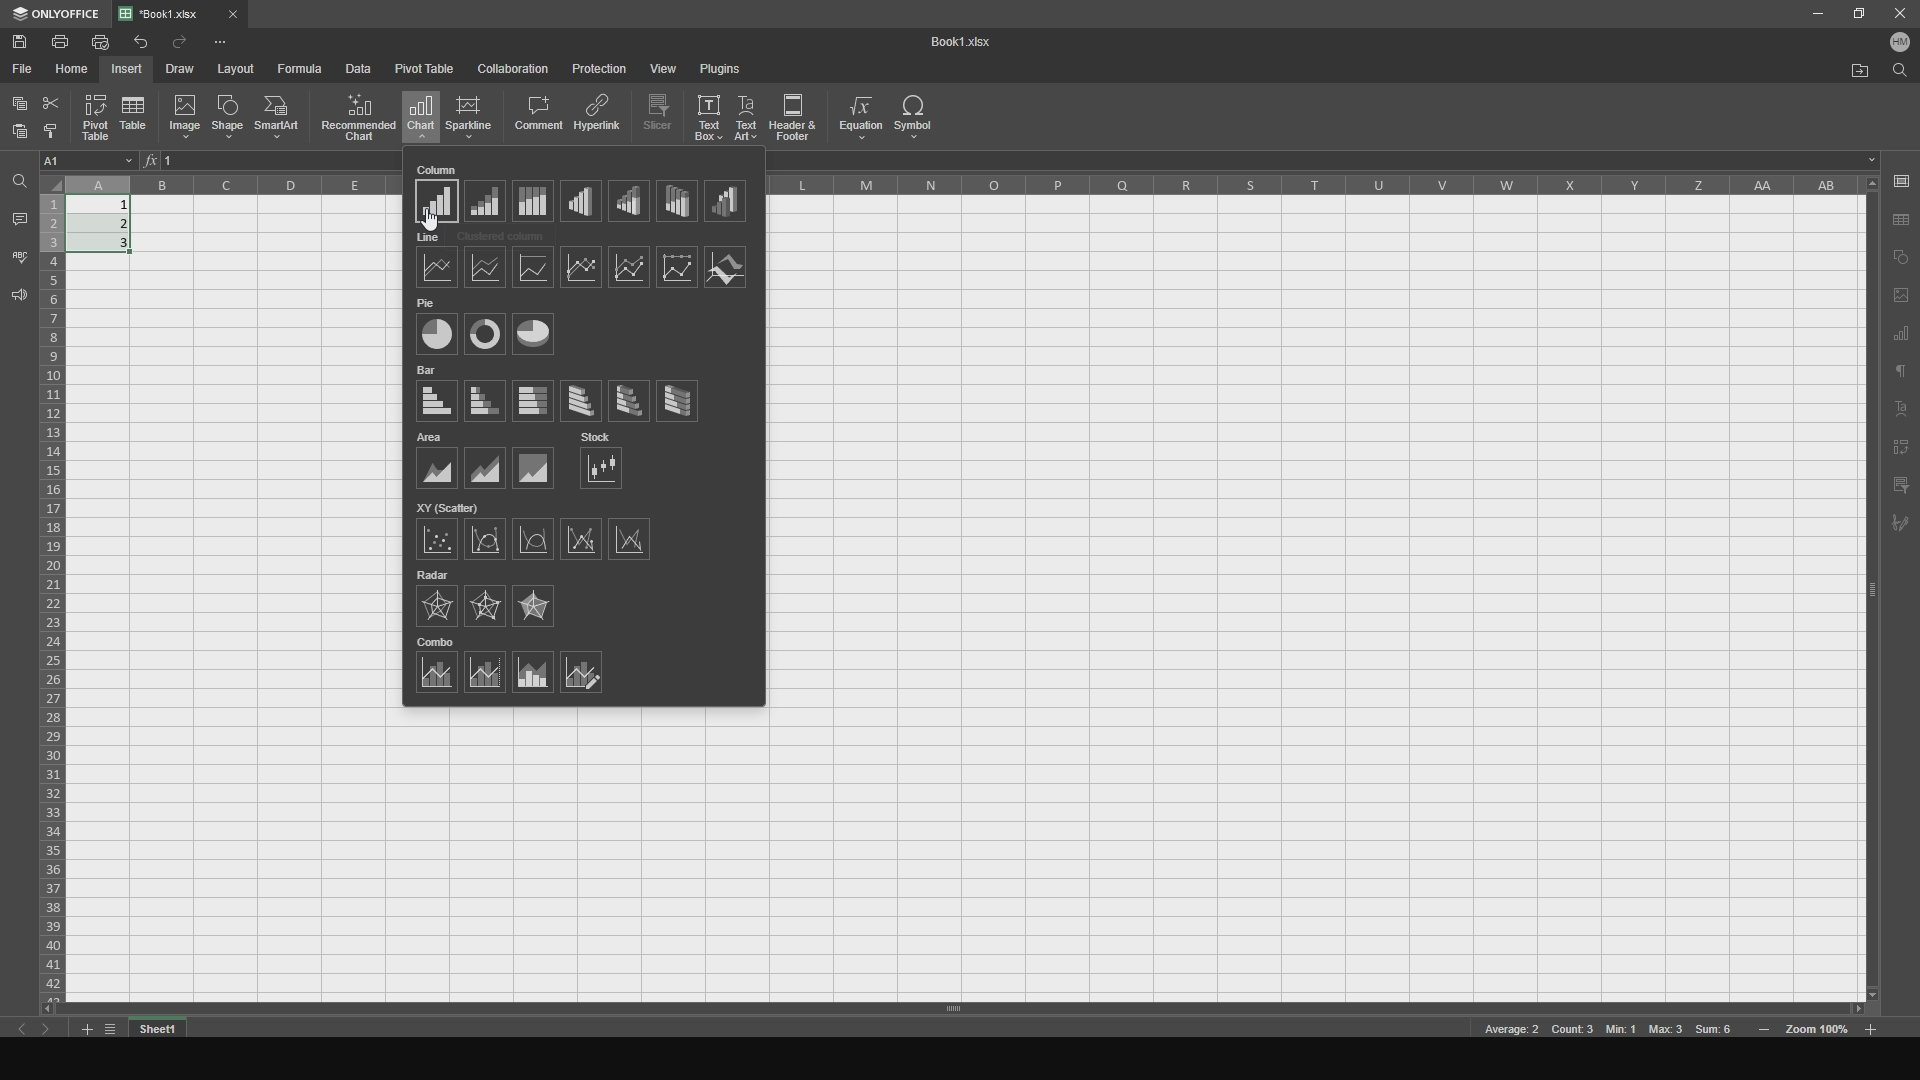 Image resolution: width=1920 pixels, height=1080 pixels. What do you see at coordinates (1897, 15) in the screenshot?
I see `close` at bounding box center [1897, 15].